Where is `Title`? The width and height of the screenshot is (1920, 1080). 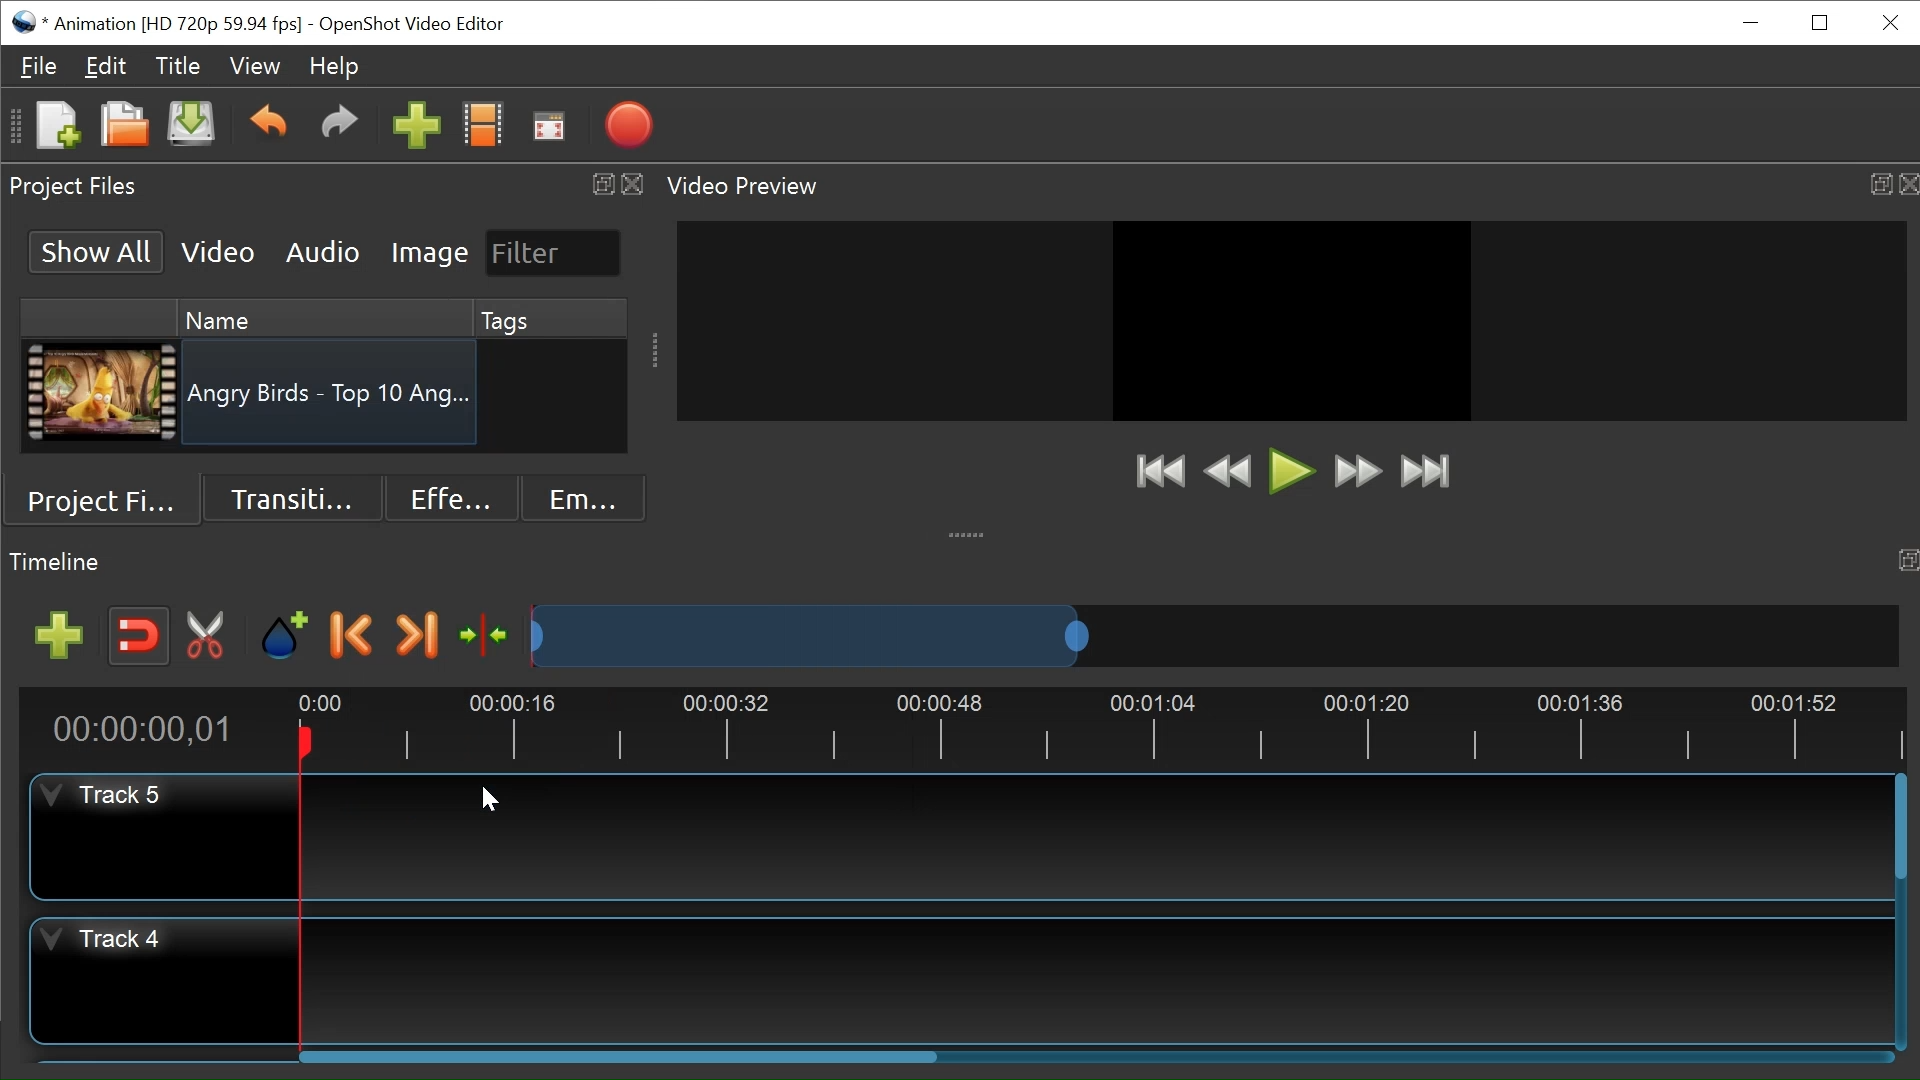 Title is located at coordinates (178, 66).